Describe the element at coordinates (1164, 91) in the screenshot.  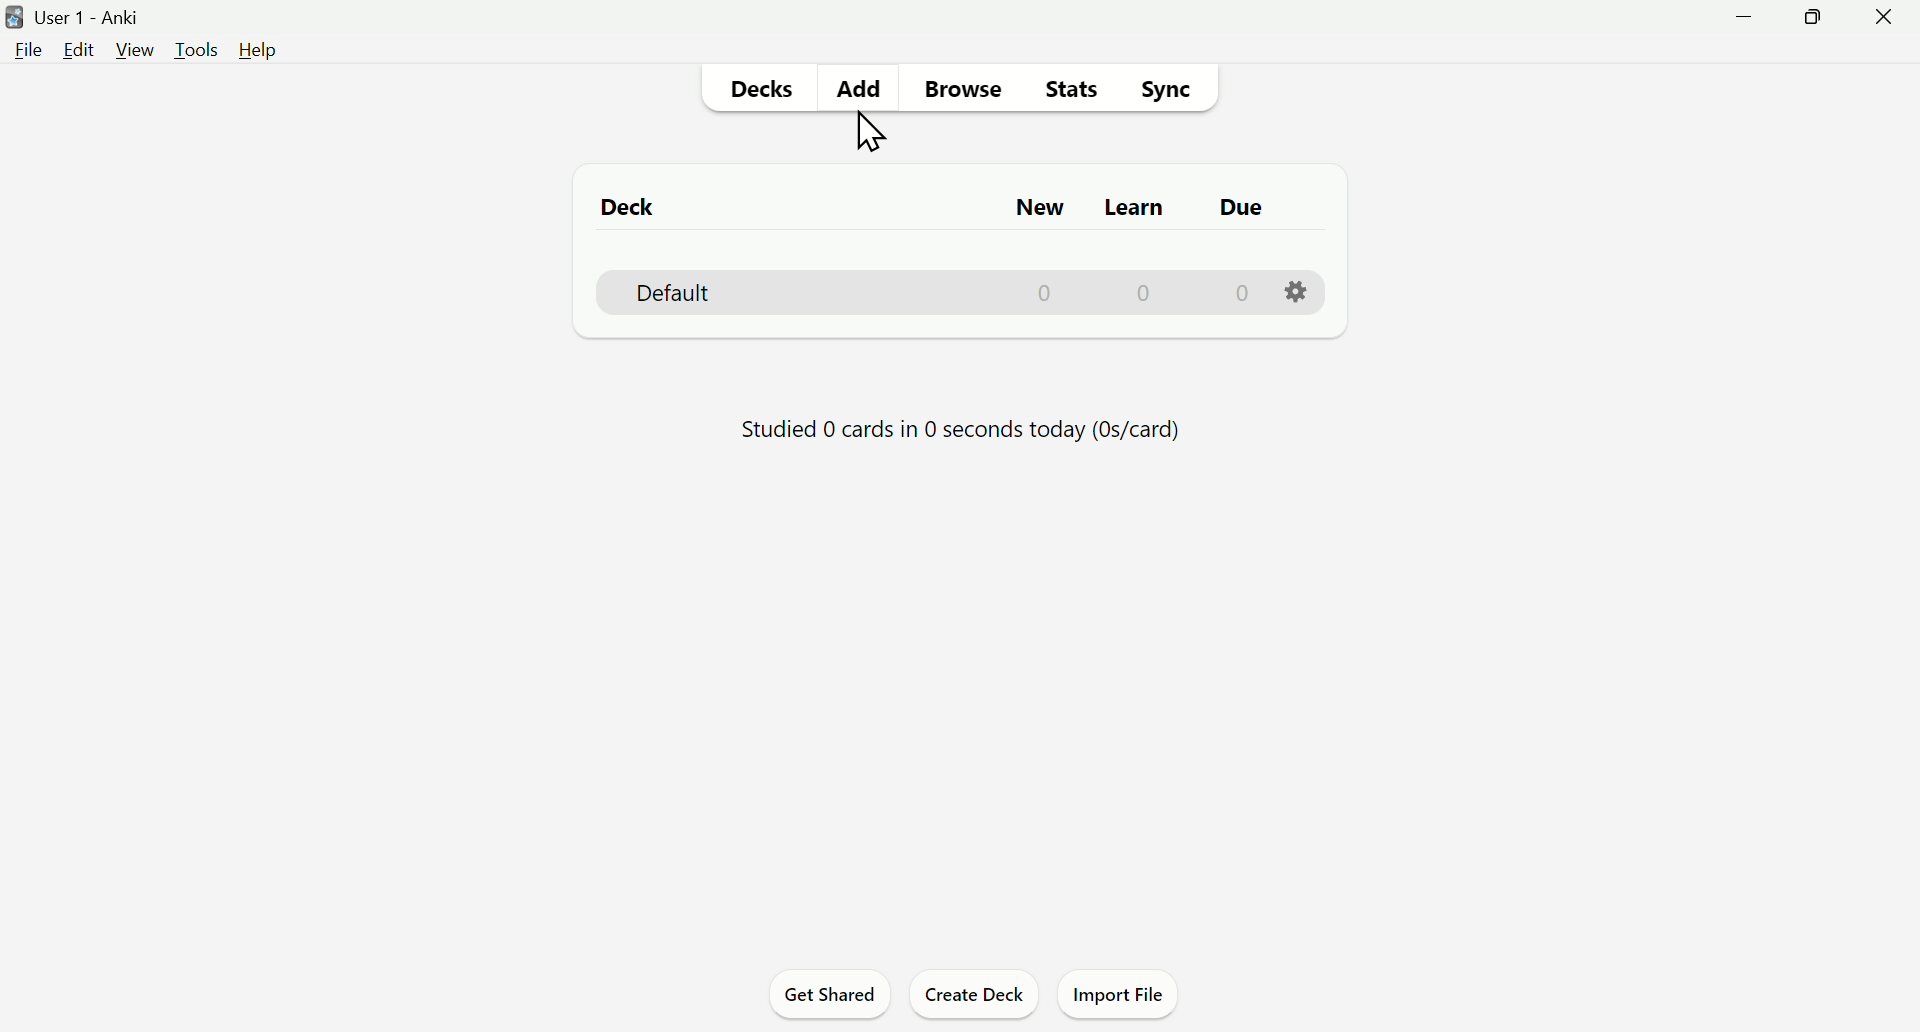
I see `Sync` at that location.